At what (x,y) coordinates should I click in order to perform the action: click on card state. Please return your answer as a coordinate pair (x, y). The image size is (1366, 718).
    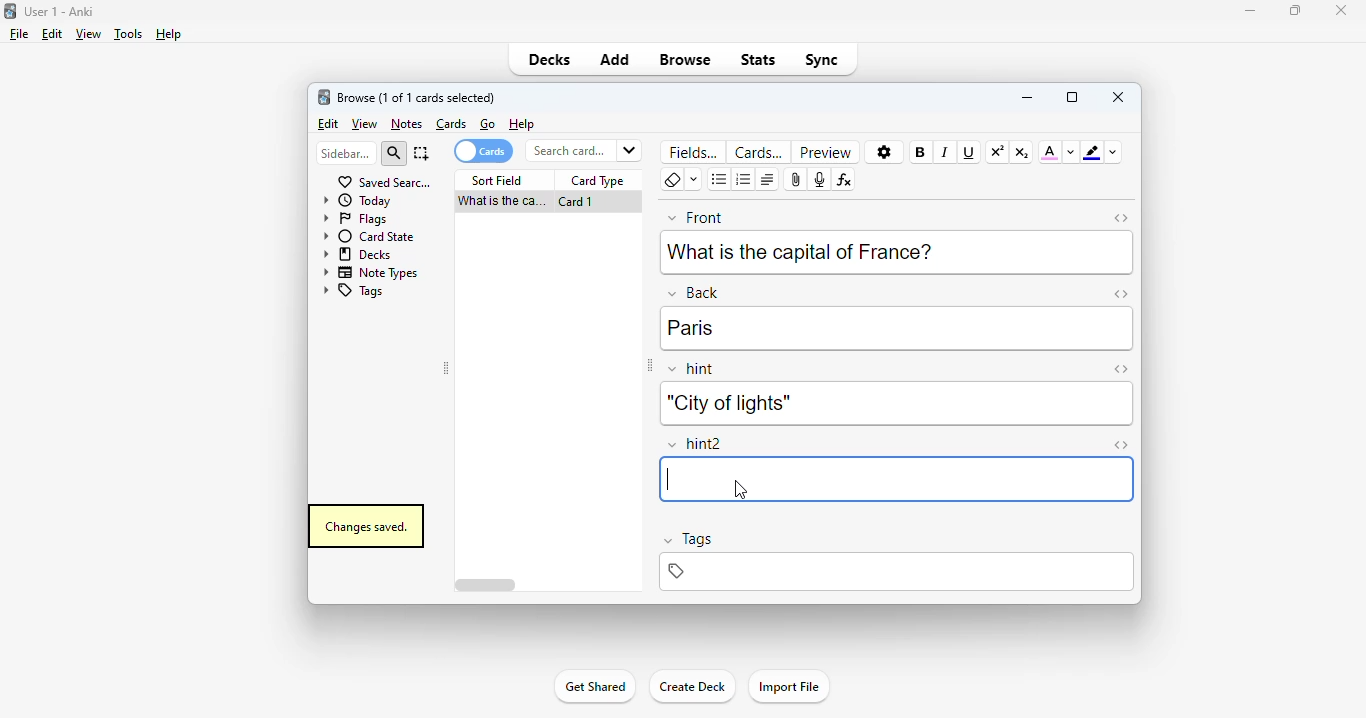
    Looking at the image, I should click on (368, 236).